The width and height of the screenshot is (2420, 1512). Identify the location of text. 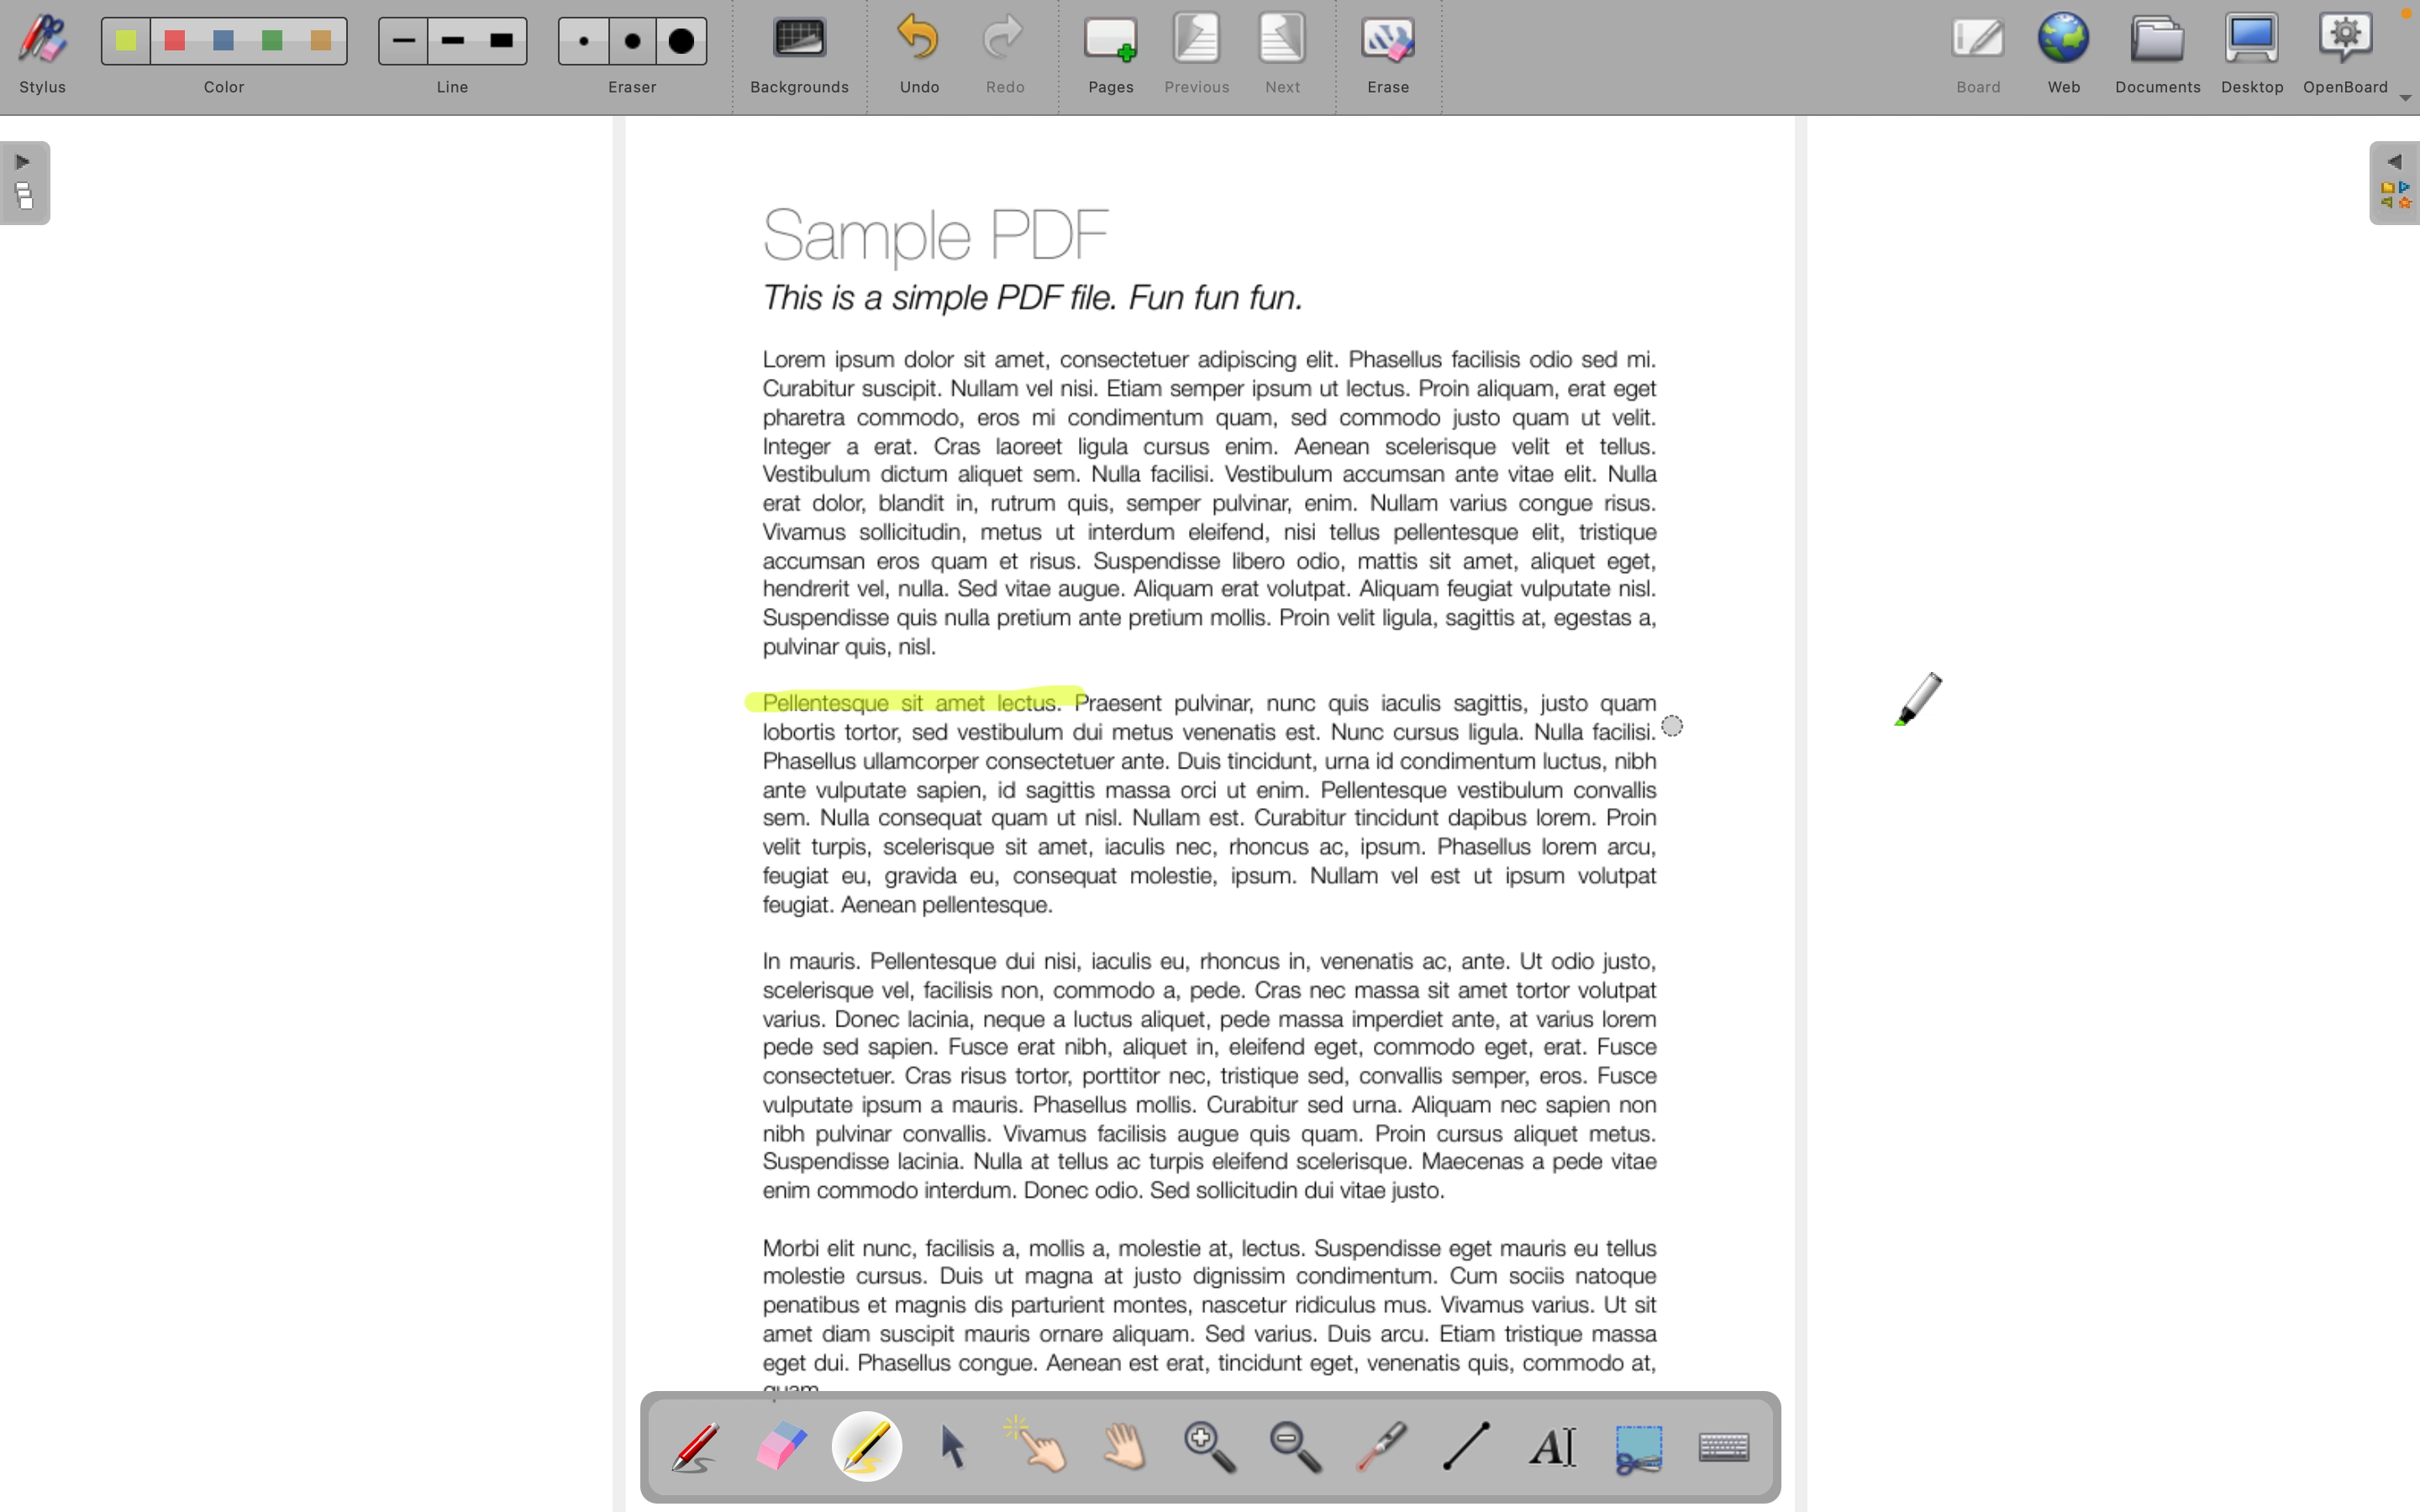
(1209, 424).